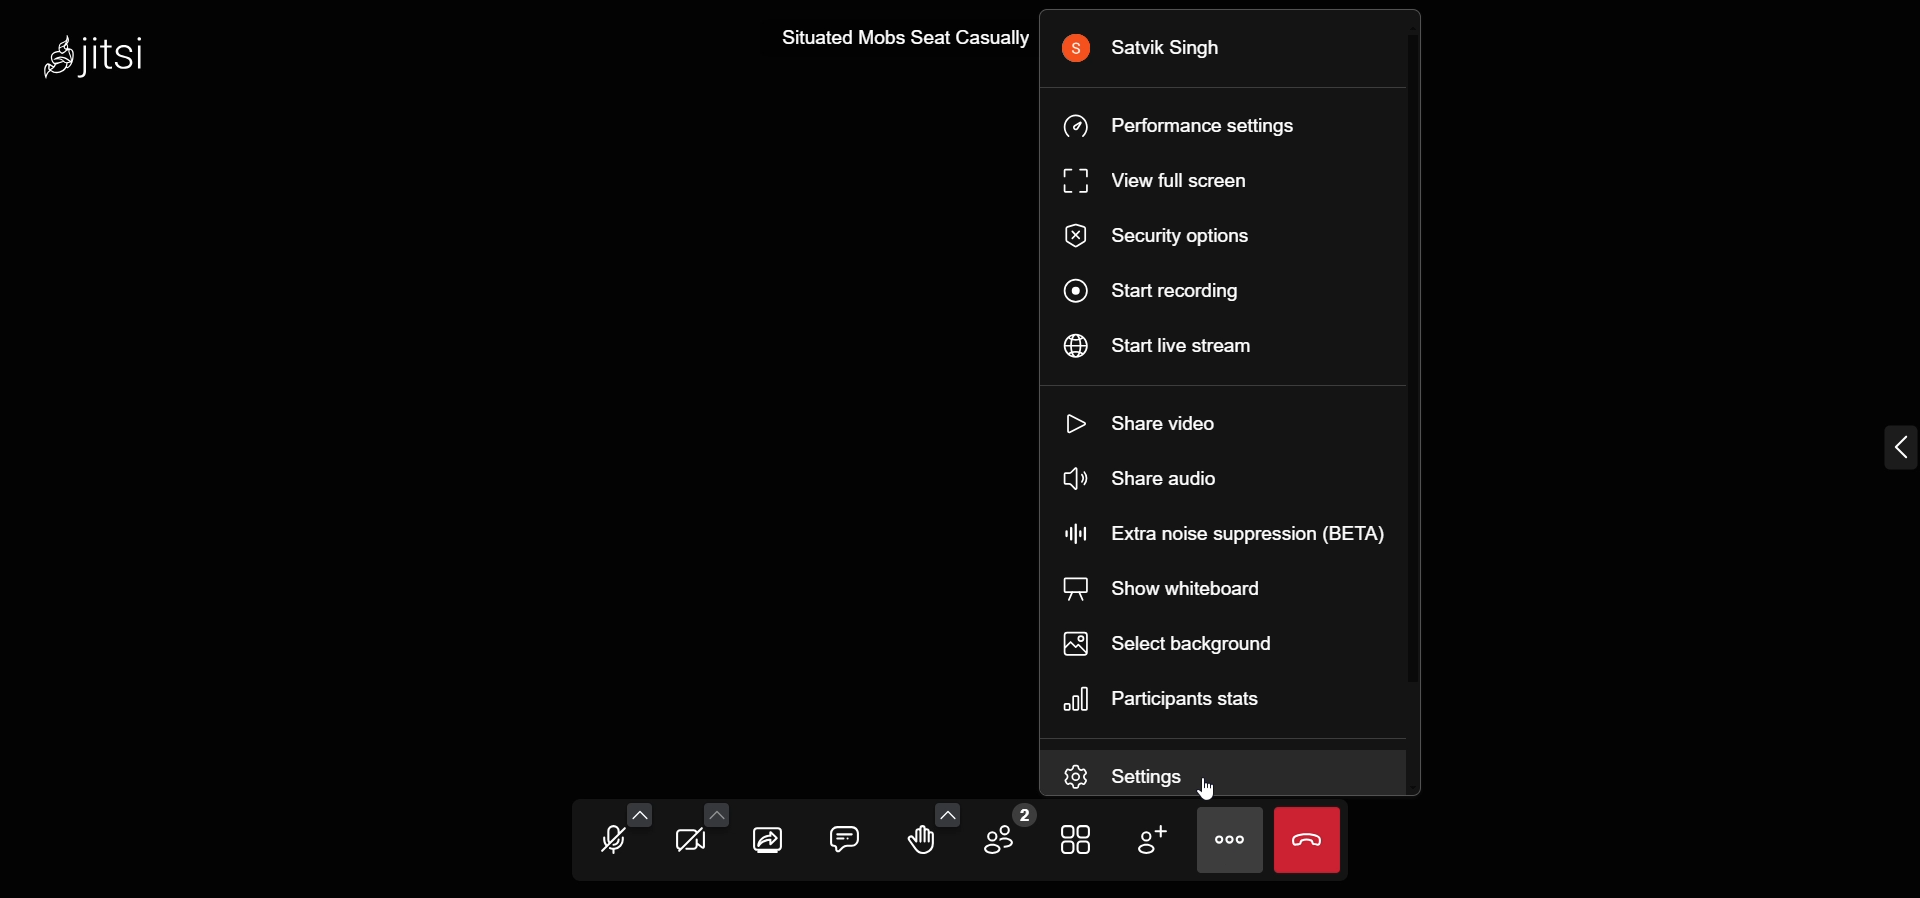 The height and width of the screenshot is (898, 1920). I want to click on more audio option, so click(637, 813).